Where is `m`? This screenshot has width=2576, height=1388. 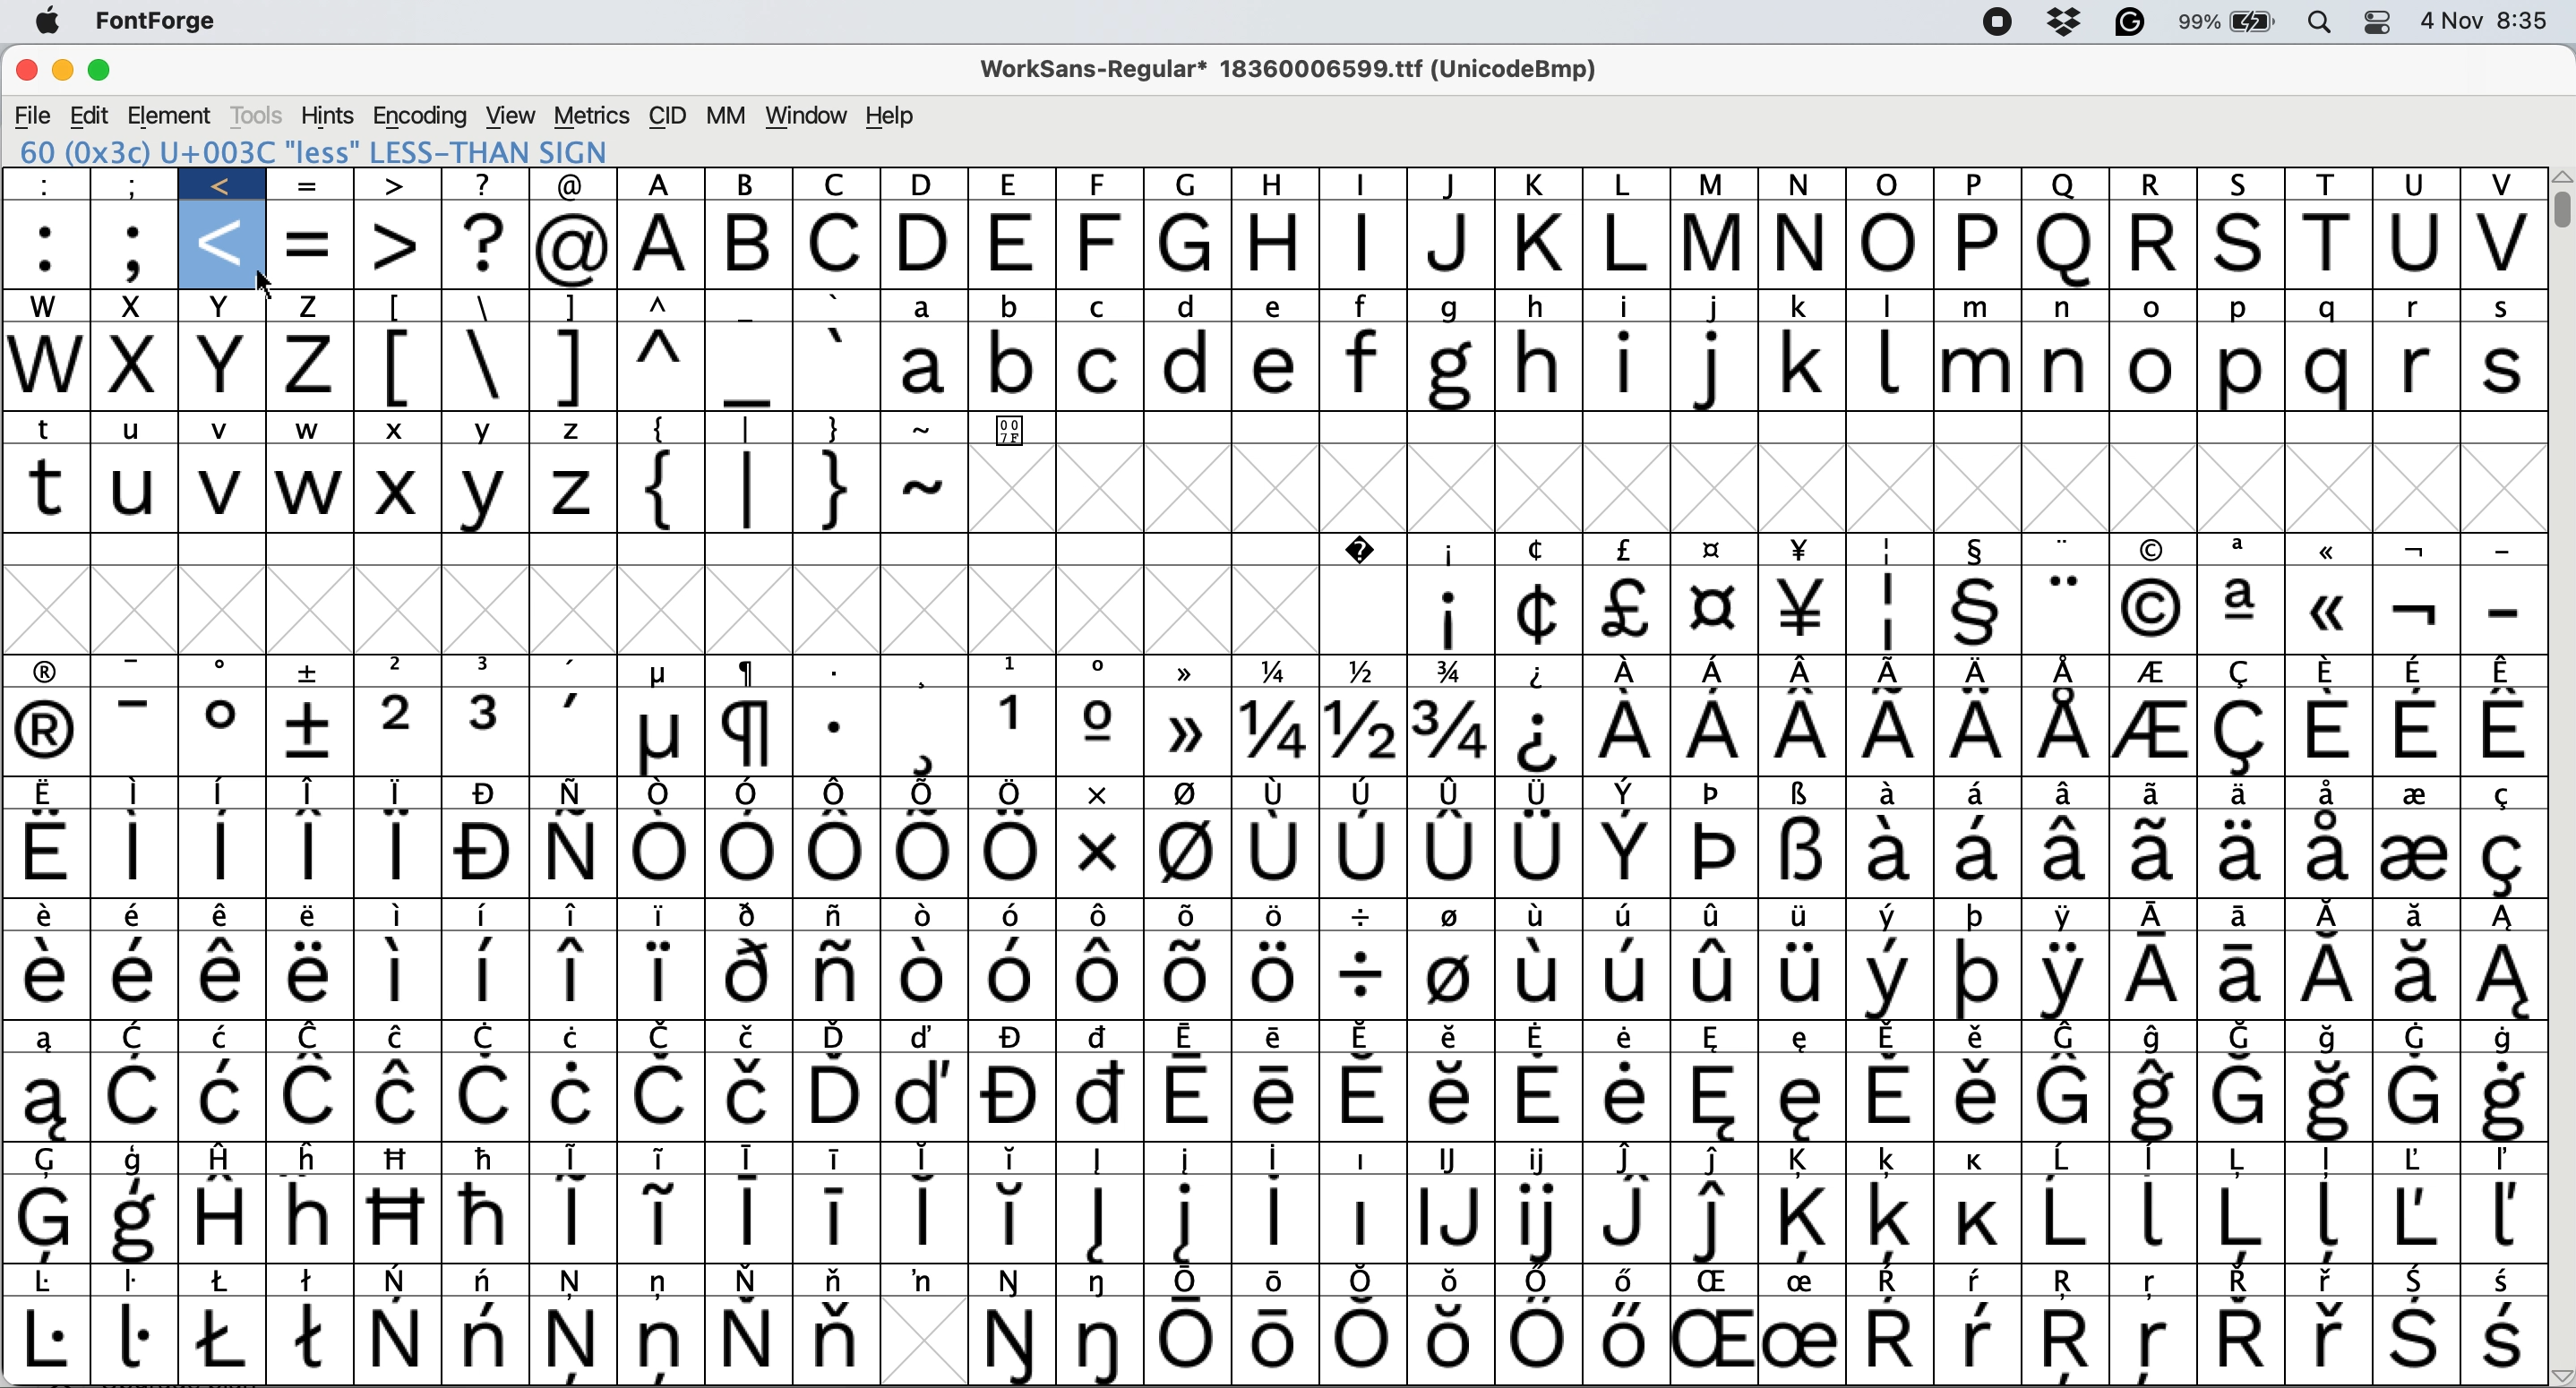 m is located at coordinates (1722, 243).